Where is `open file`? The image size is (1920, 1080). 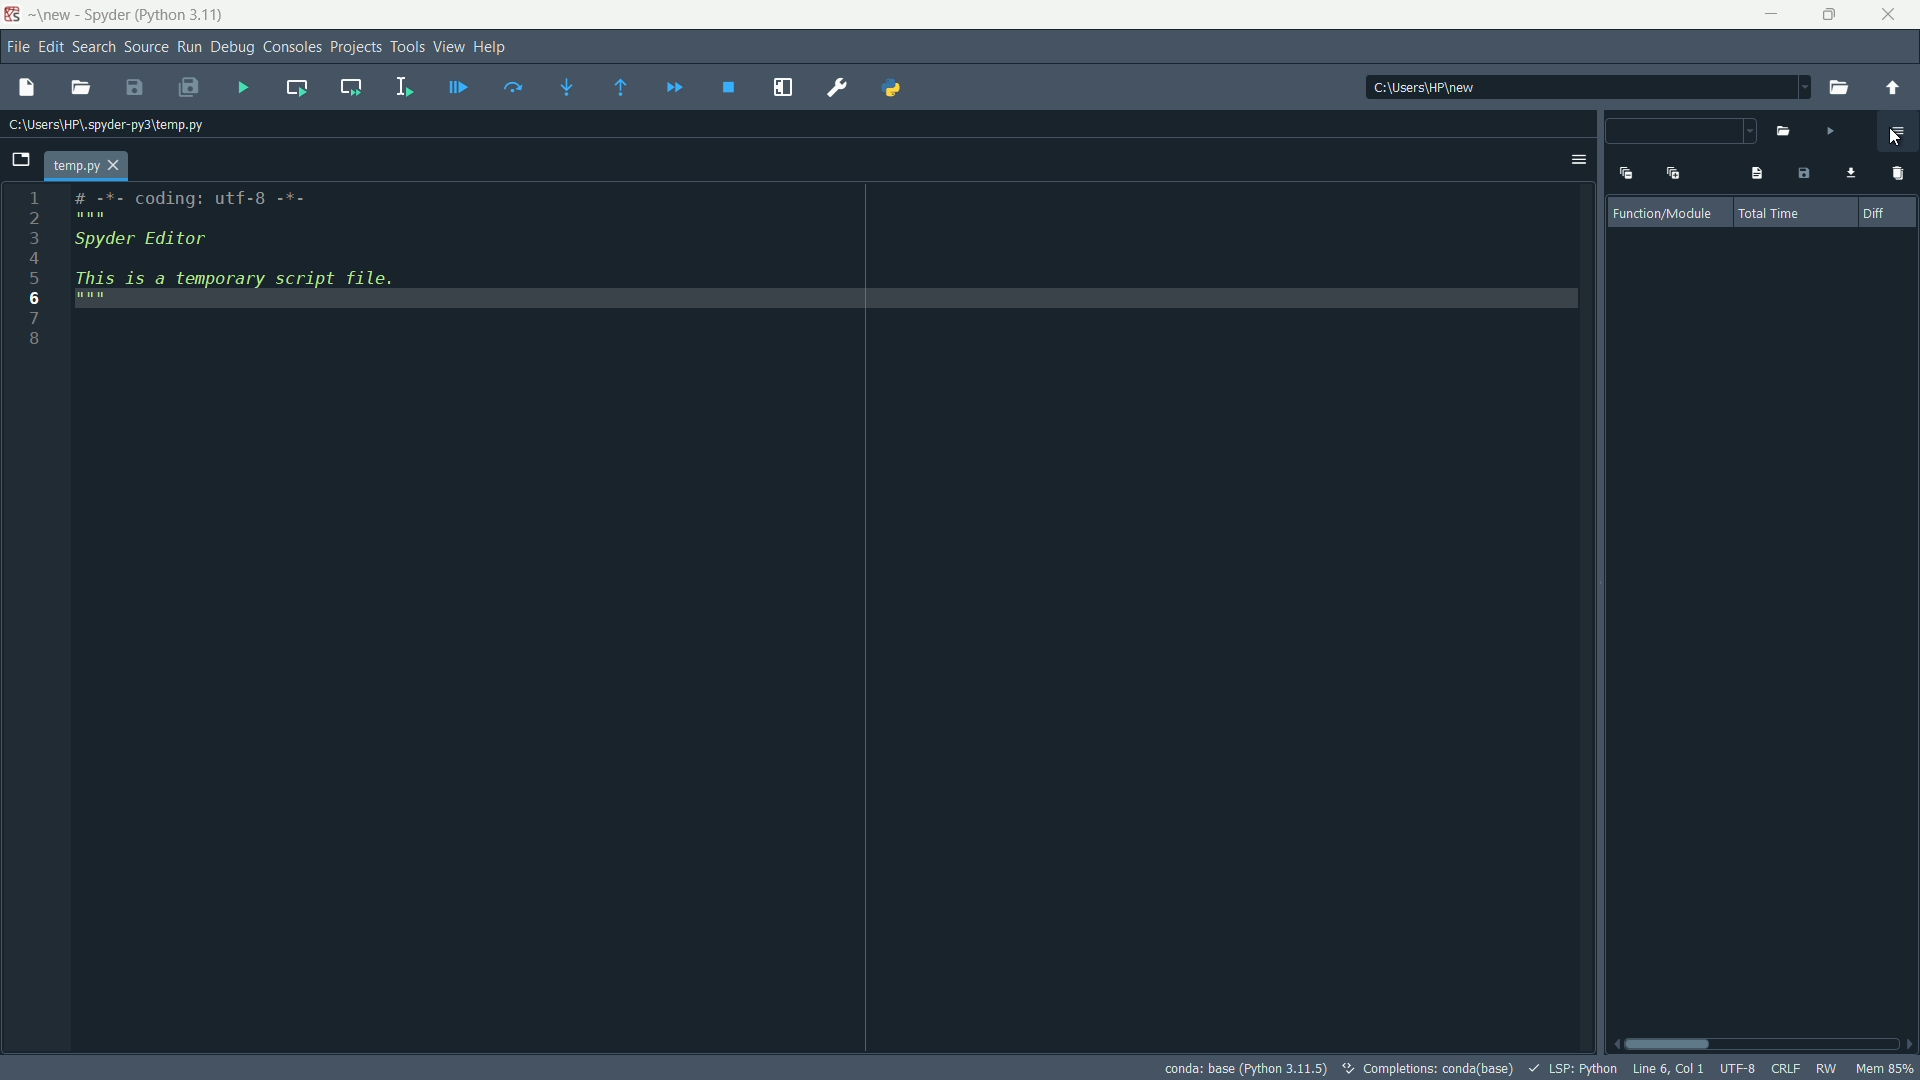 open file is located at coordinates (1784, 132).